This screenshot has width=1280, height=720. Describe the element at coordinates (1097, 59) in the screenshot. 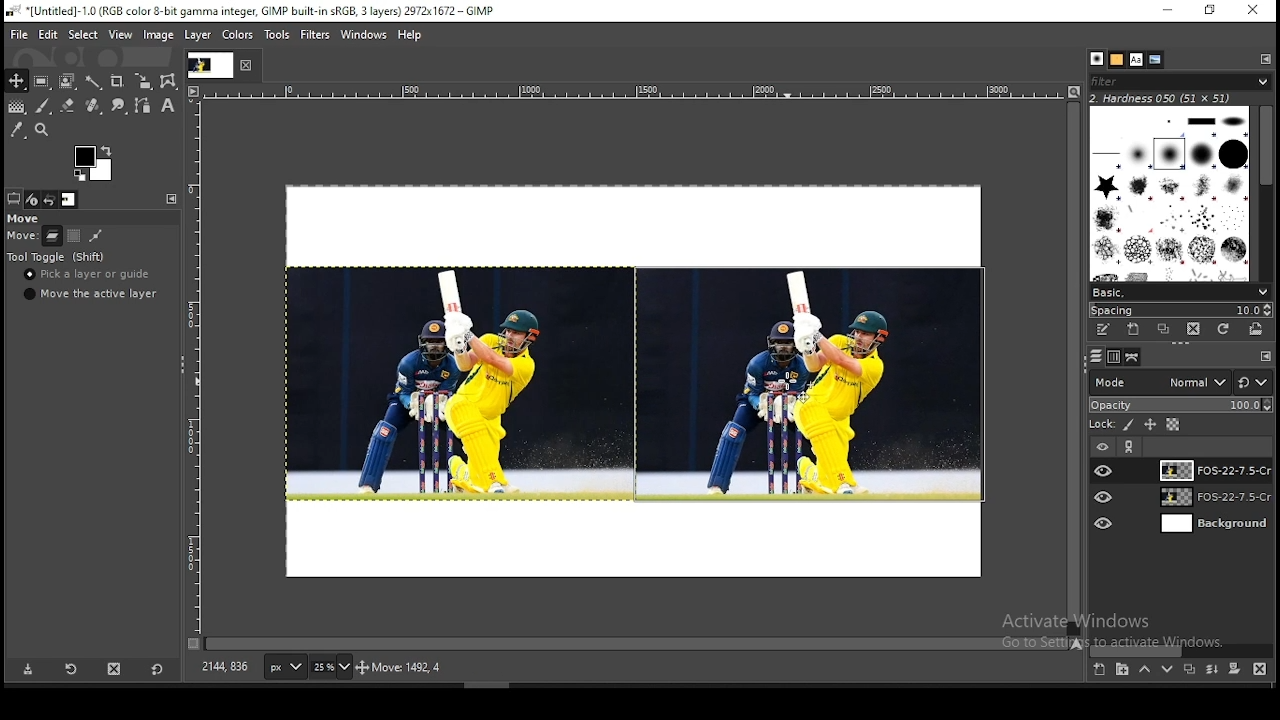

I see `brushes` at that location.